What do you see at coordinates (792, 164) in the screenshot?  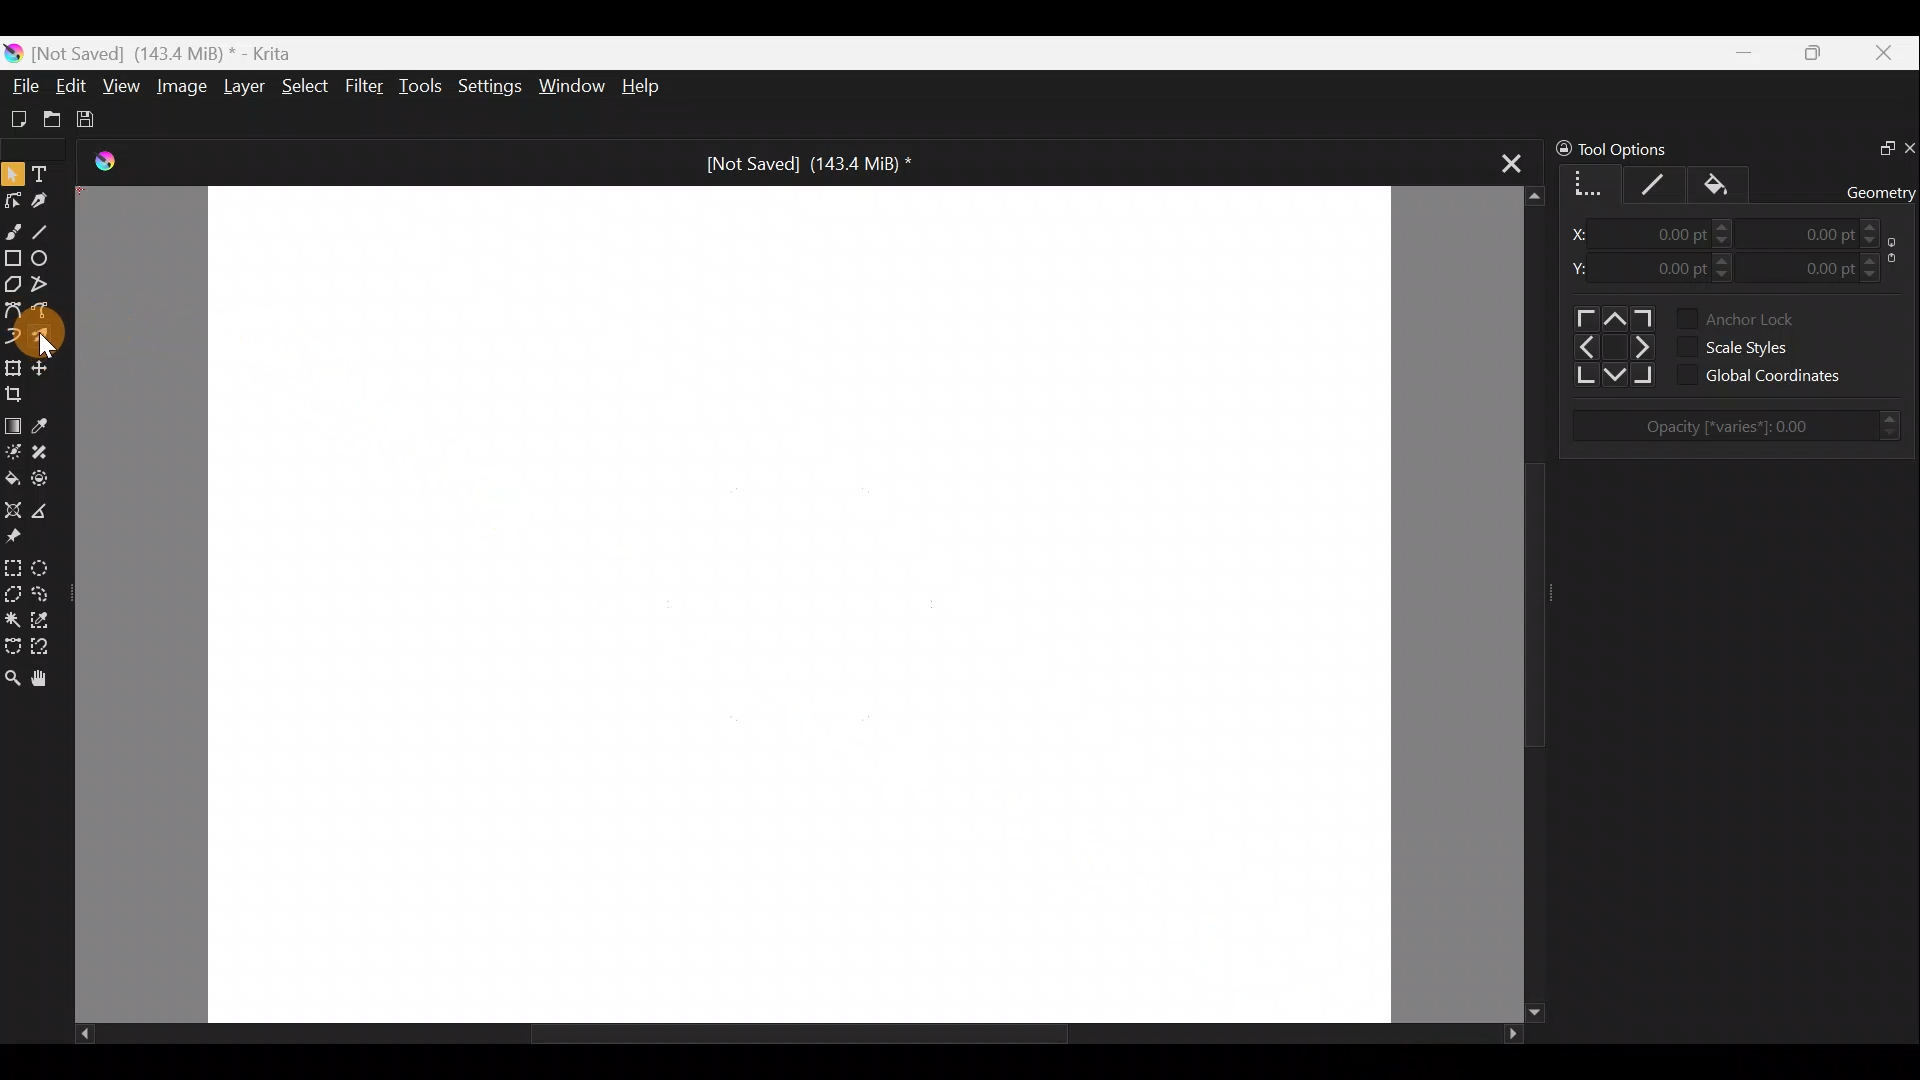 I see `Not Saved] (143.4 MiB) *` at bounding box center [792, 164].